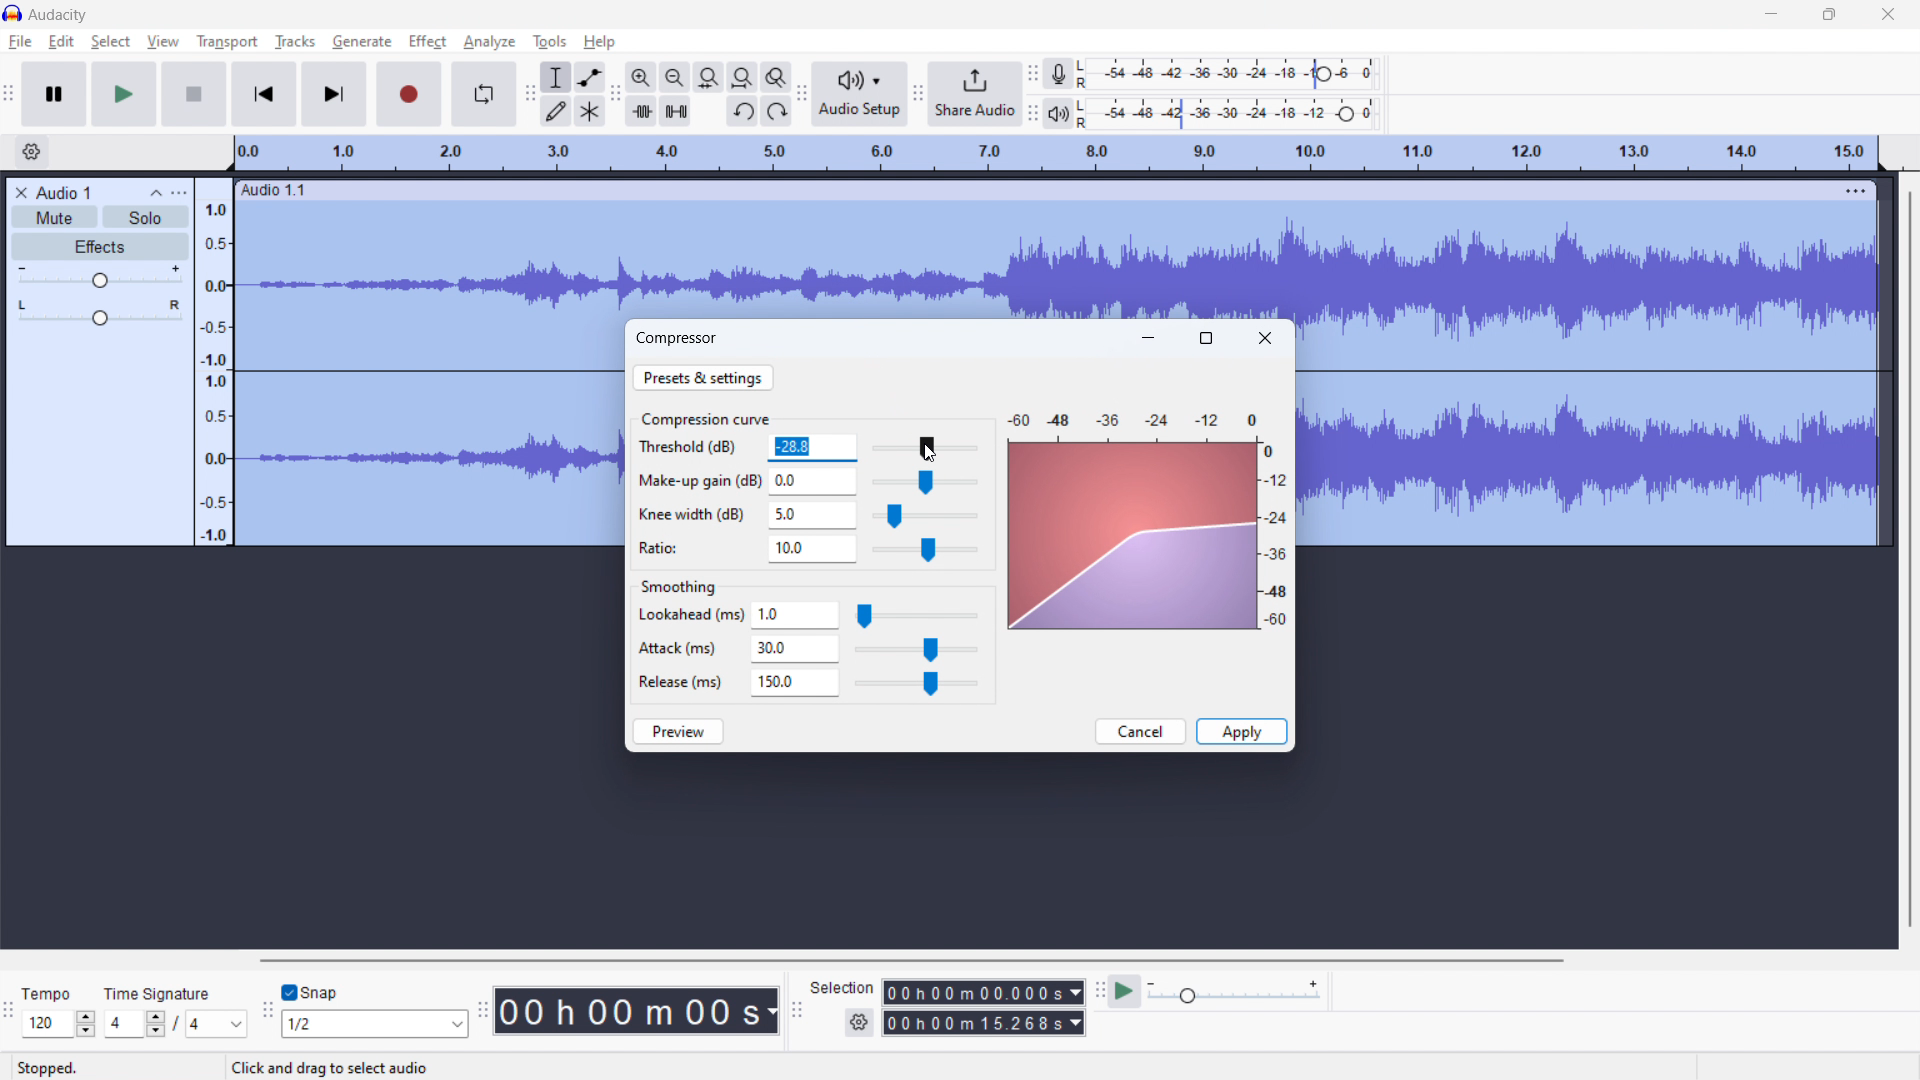 Image resolution: width=1920 pixels, height=1080 pixels. Describe the element at coordinates (636, 1006) in the screenshot. I see `00 h 00 m 00 s` at that location.